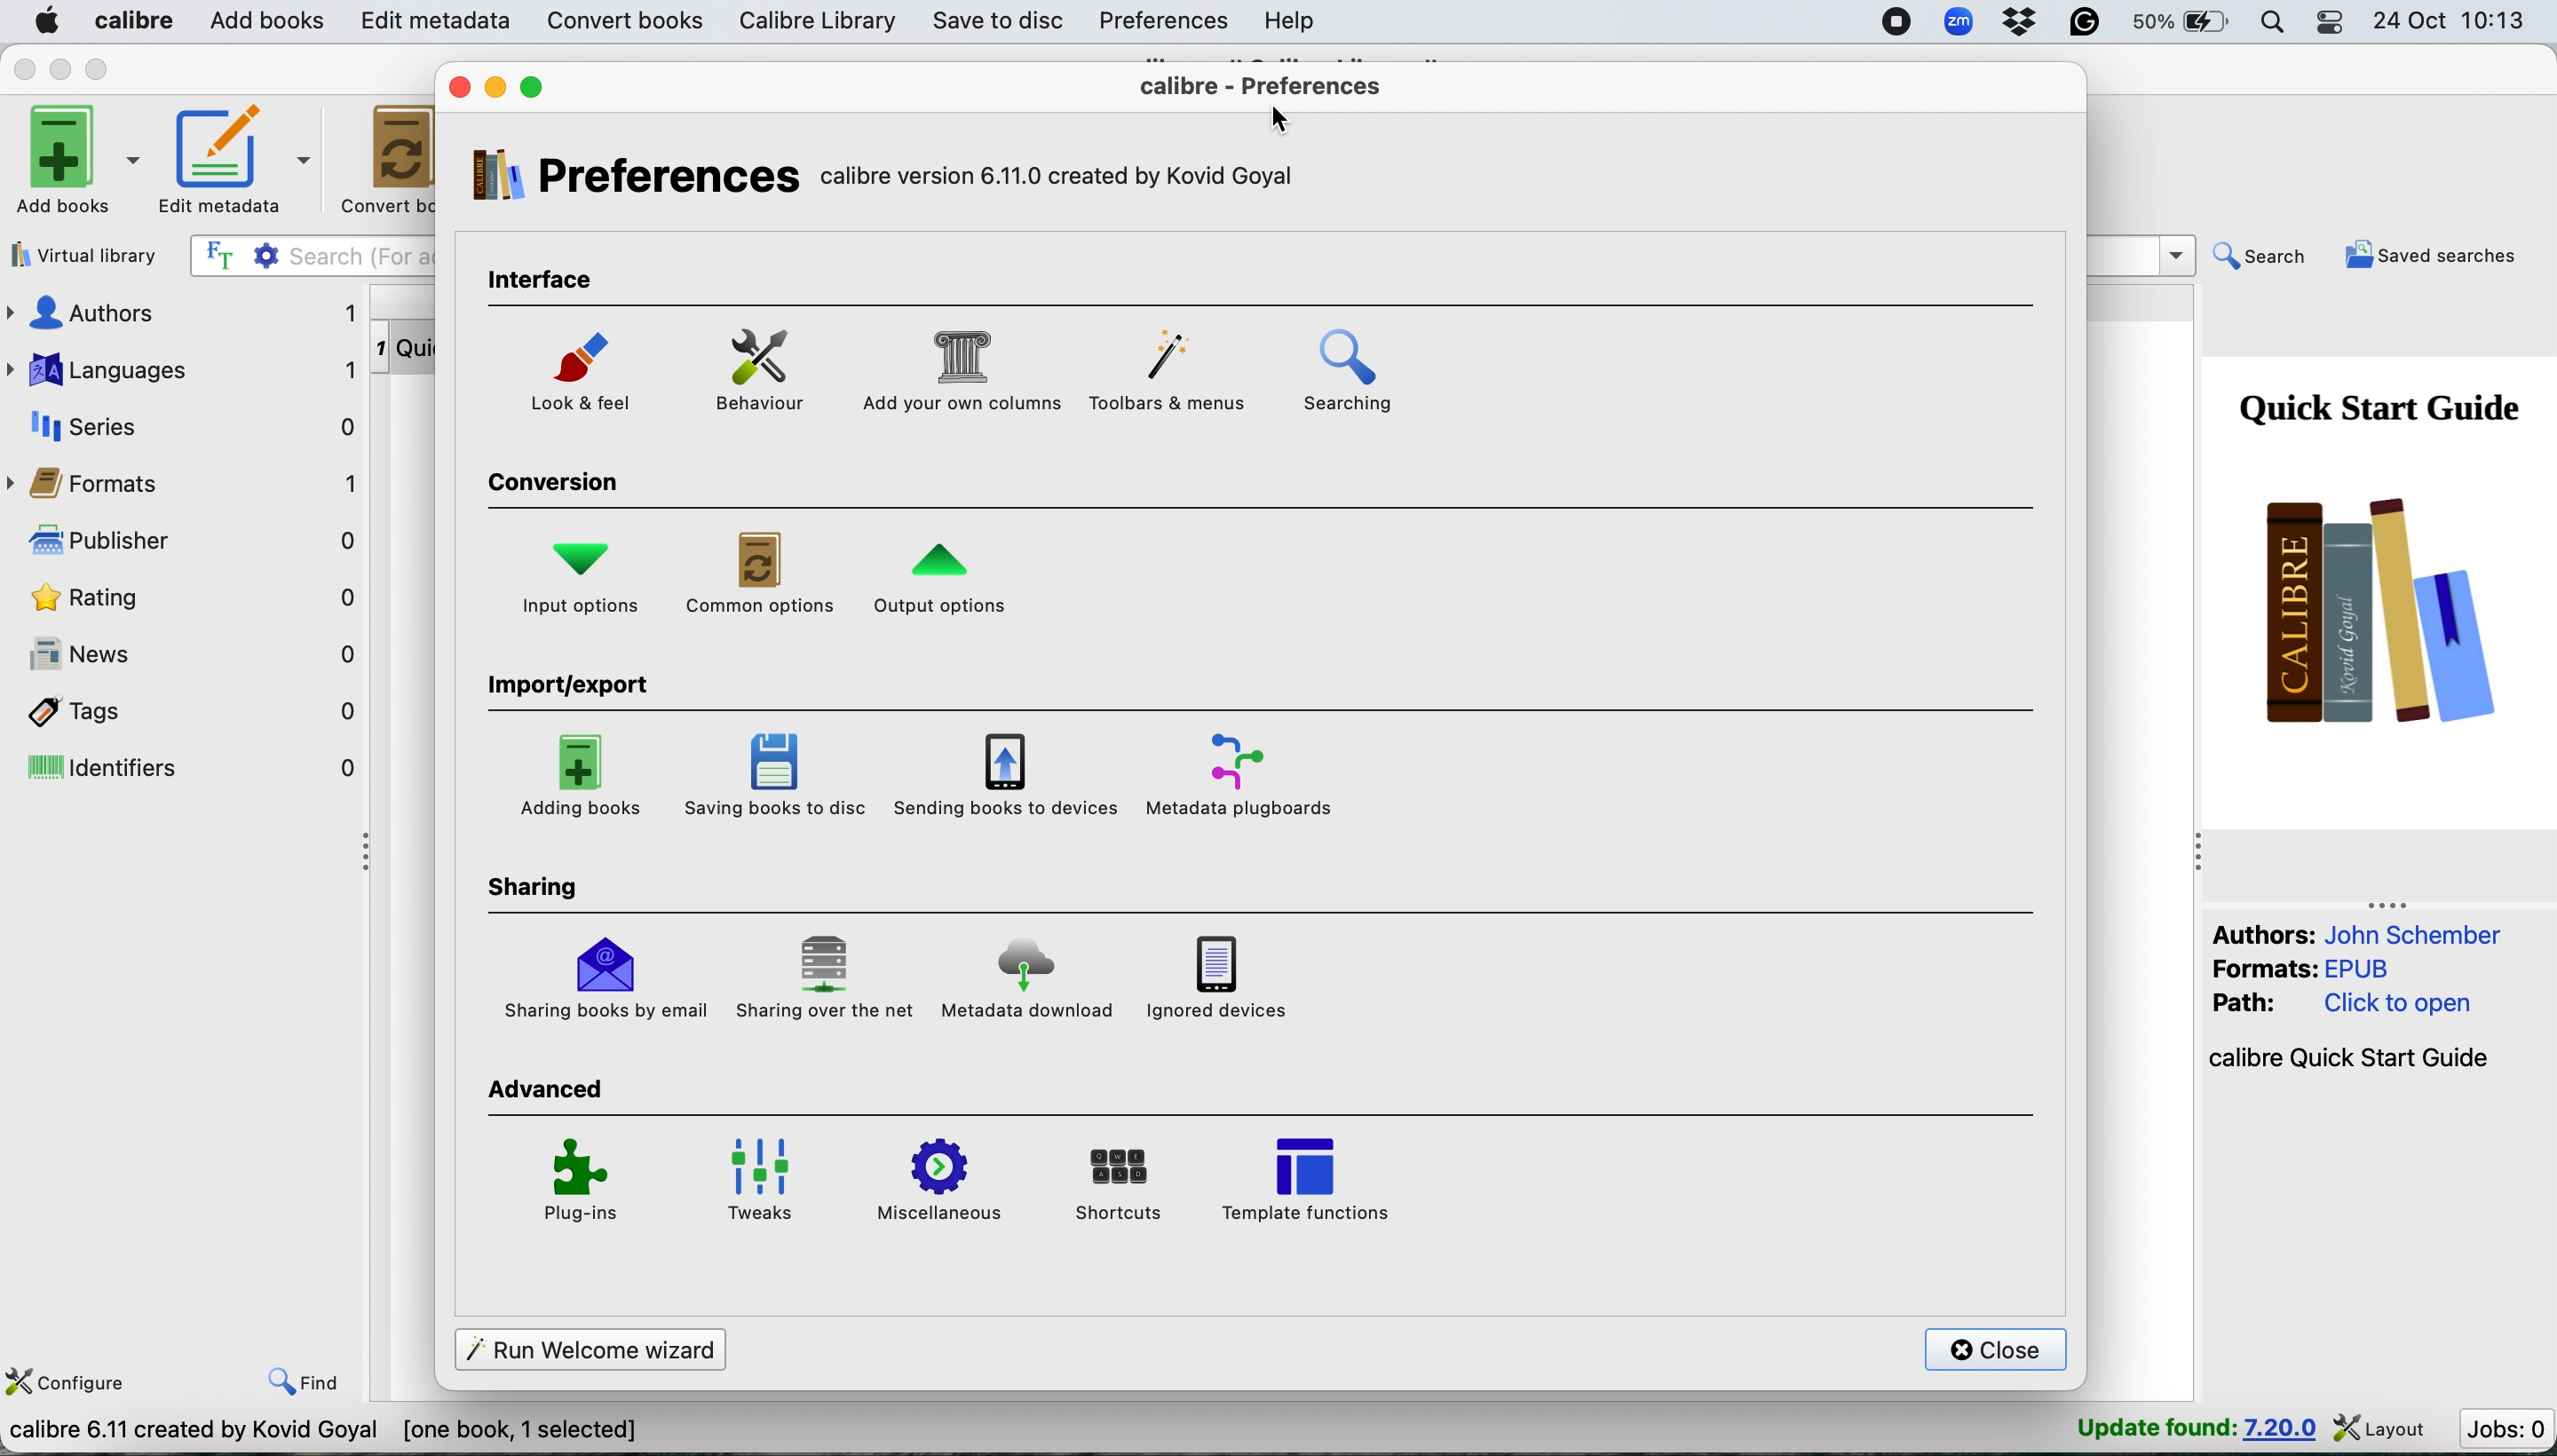  Describe the element at coordinates (583, 685) in the screenshot. I see `import/export` at that location.